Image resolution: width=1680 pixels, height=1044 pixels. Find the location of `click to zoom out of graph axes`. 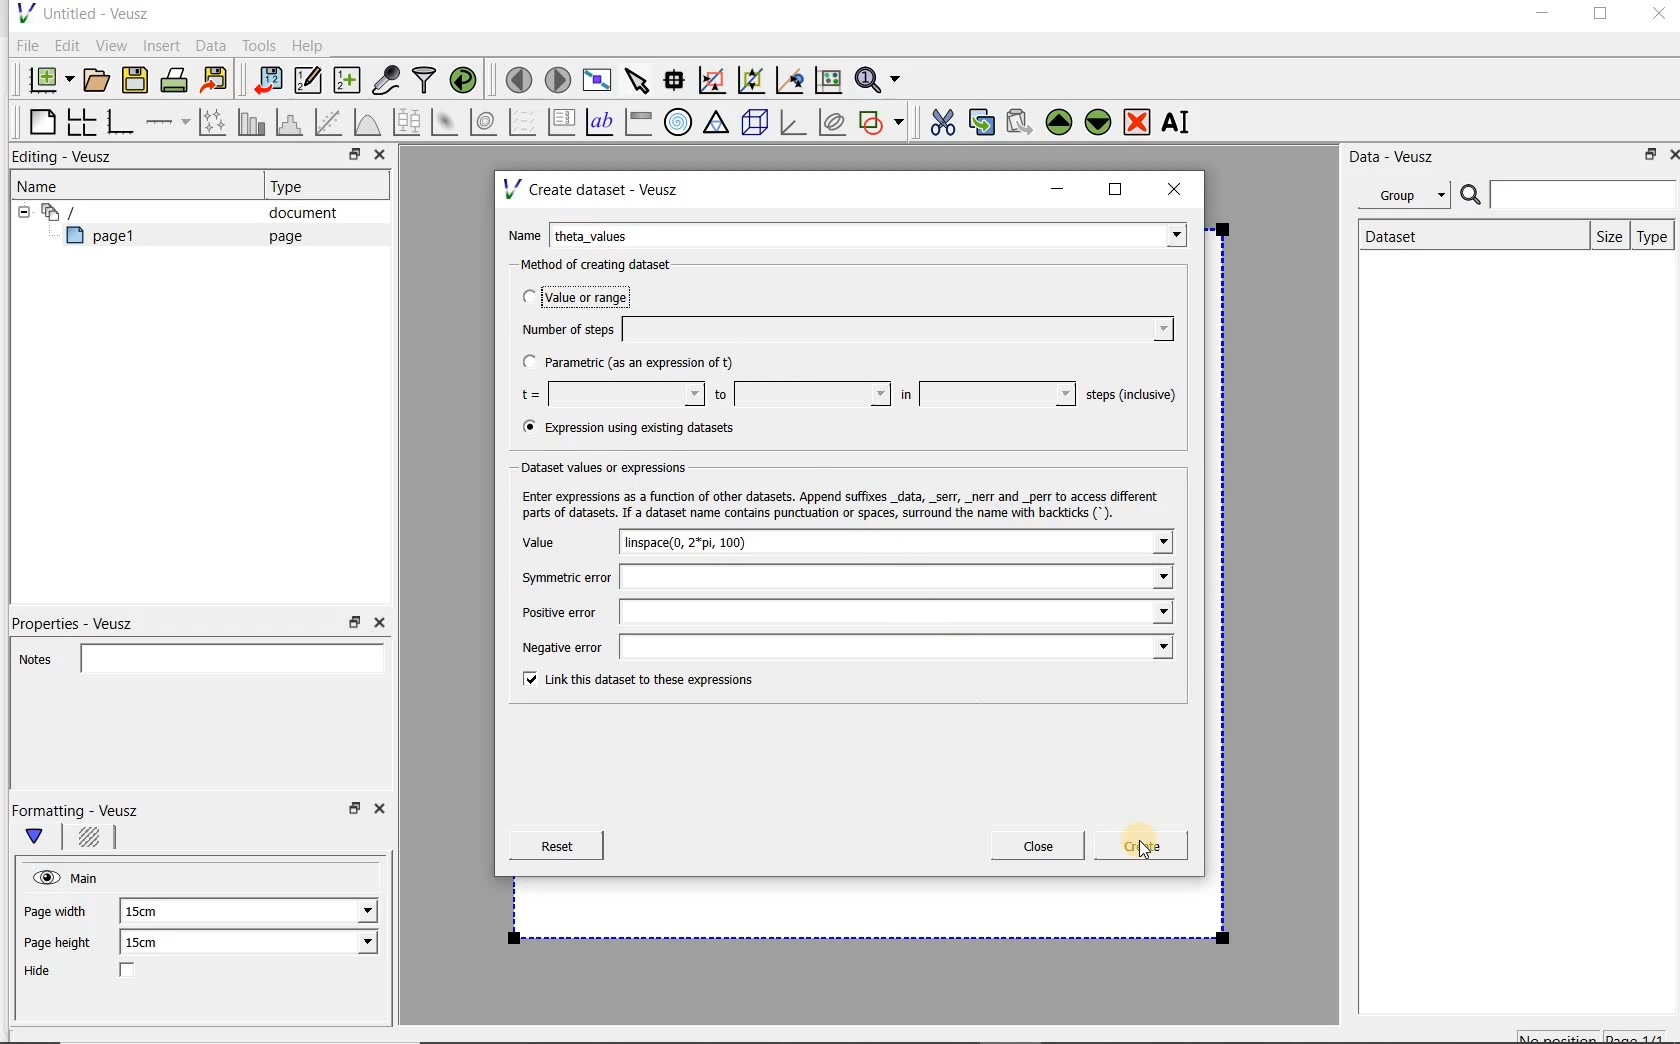

click to zoom out of graph axes is located at coordinates (752, 81).